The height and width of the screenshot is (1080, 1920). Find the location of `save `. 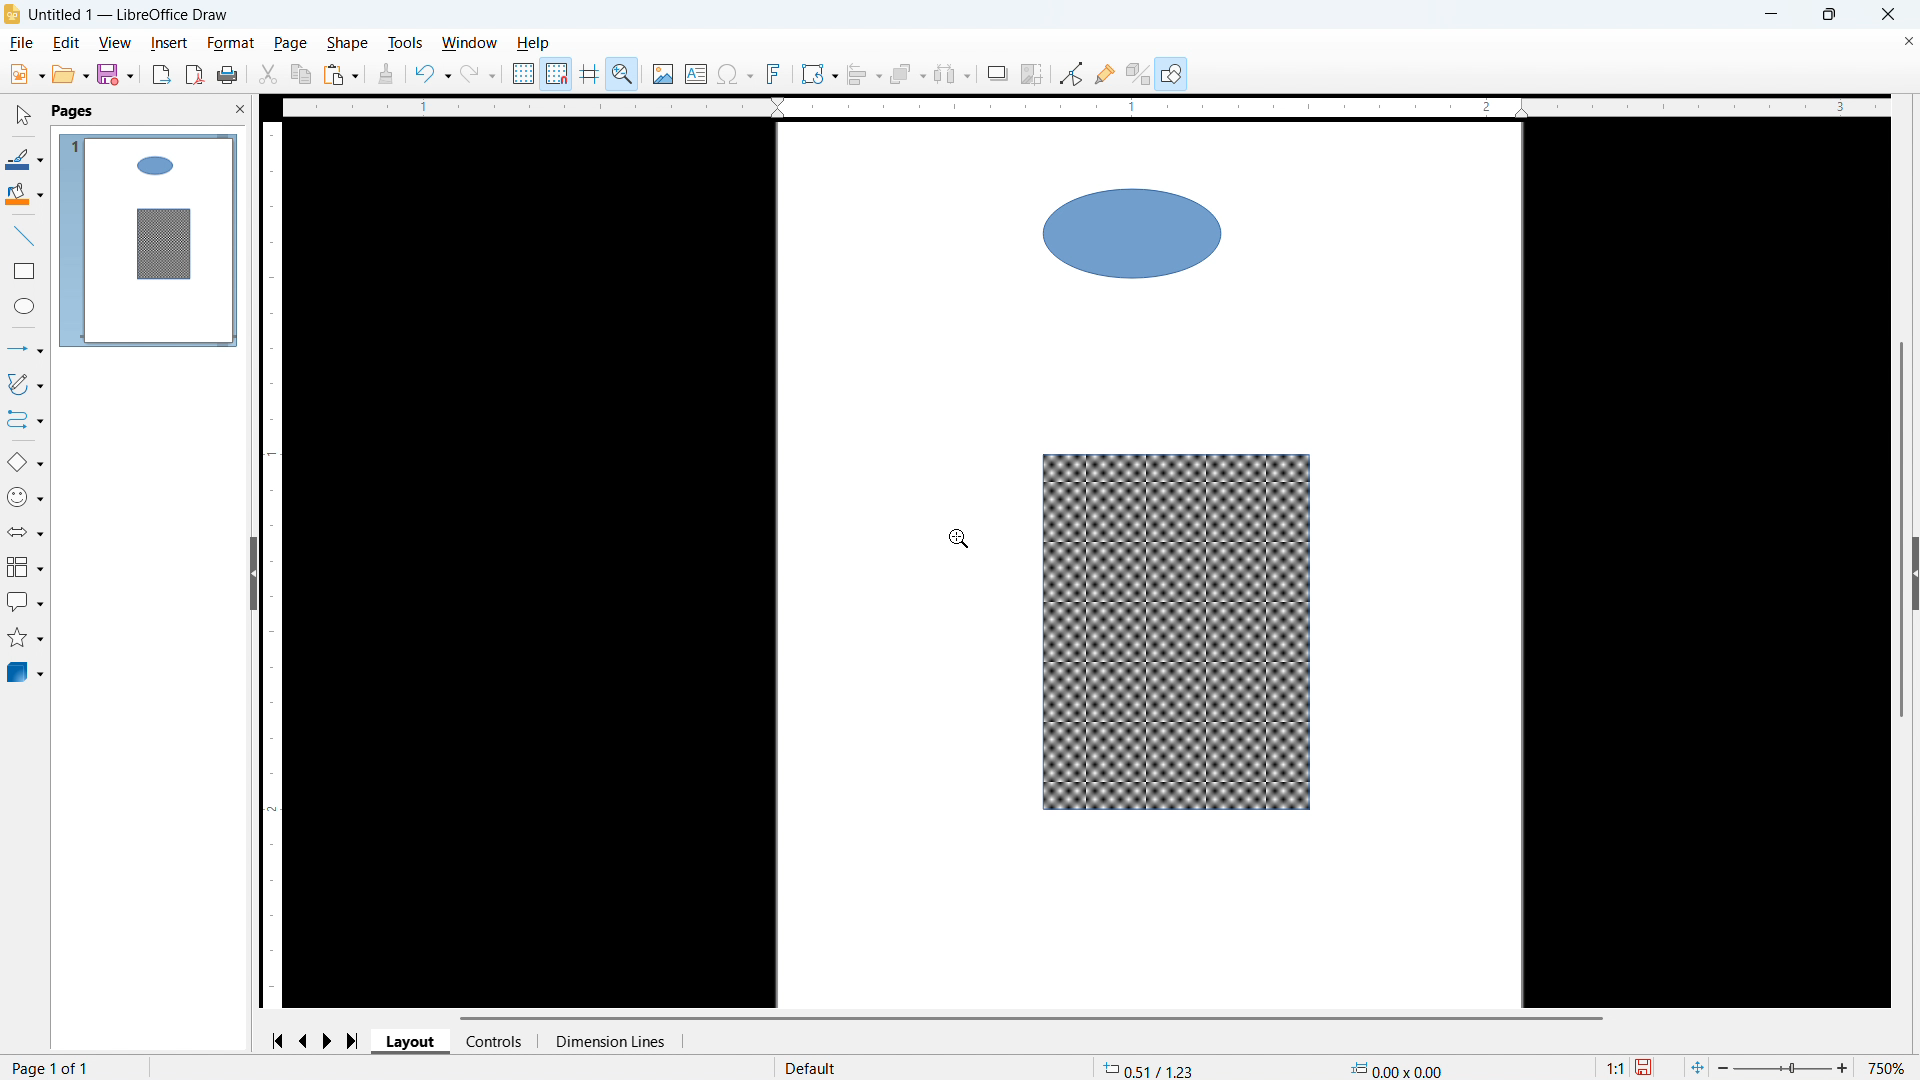

save  is located at coordinates (115, 75).